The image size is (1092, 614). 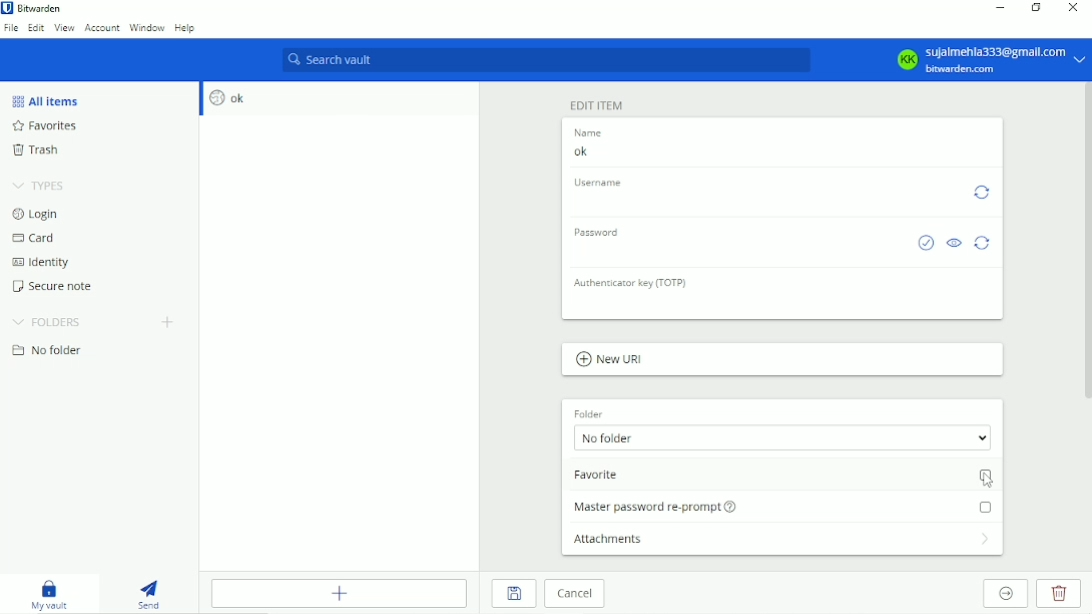 I want to click on Help, so click(x=185, y=28).